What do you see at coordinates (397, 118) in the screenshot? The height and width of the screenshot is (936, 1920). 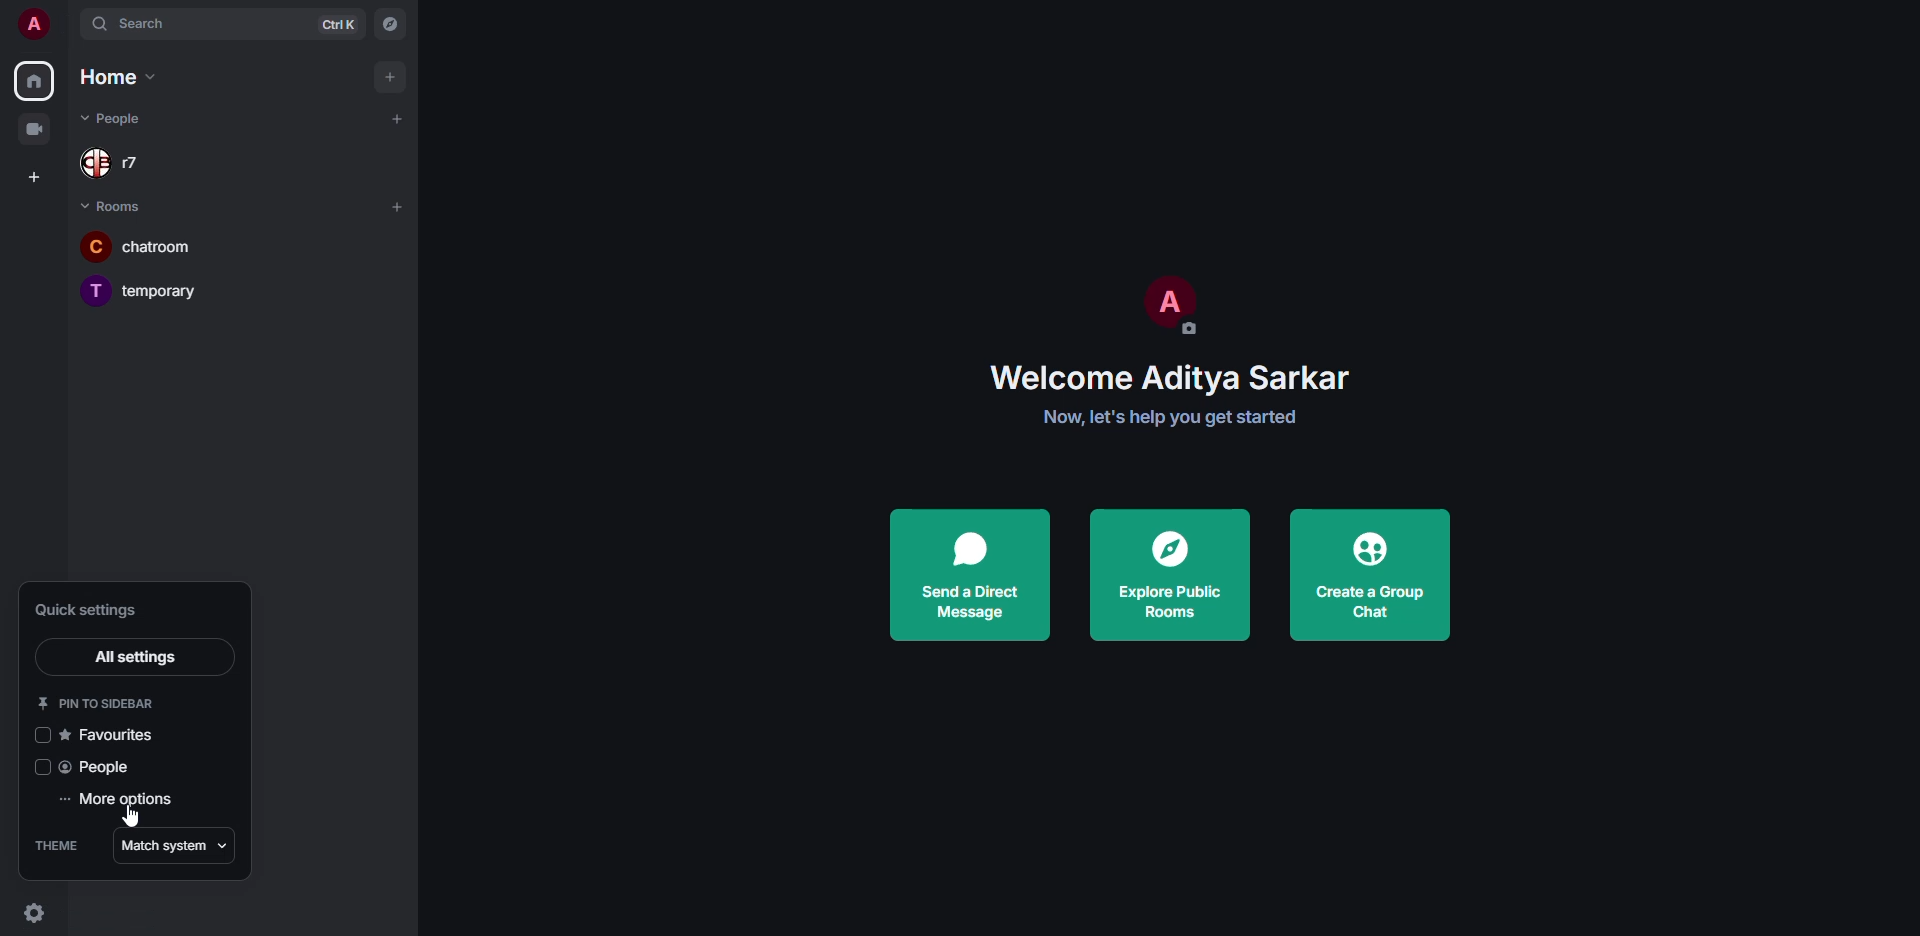 I see `add` at bounding box center [397, 118].